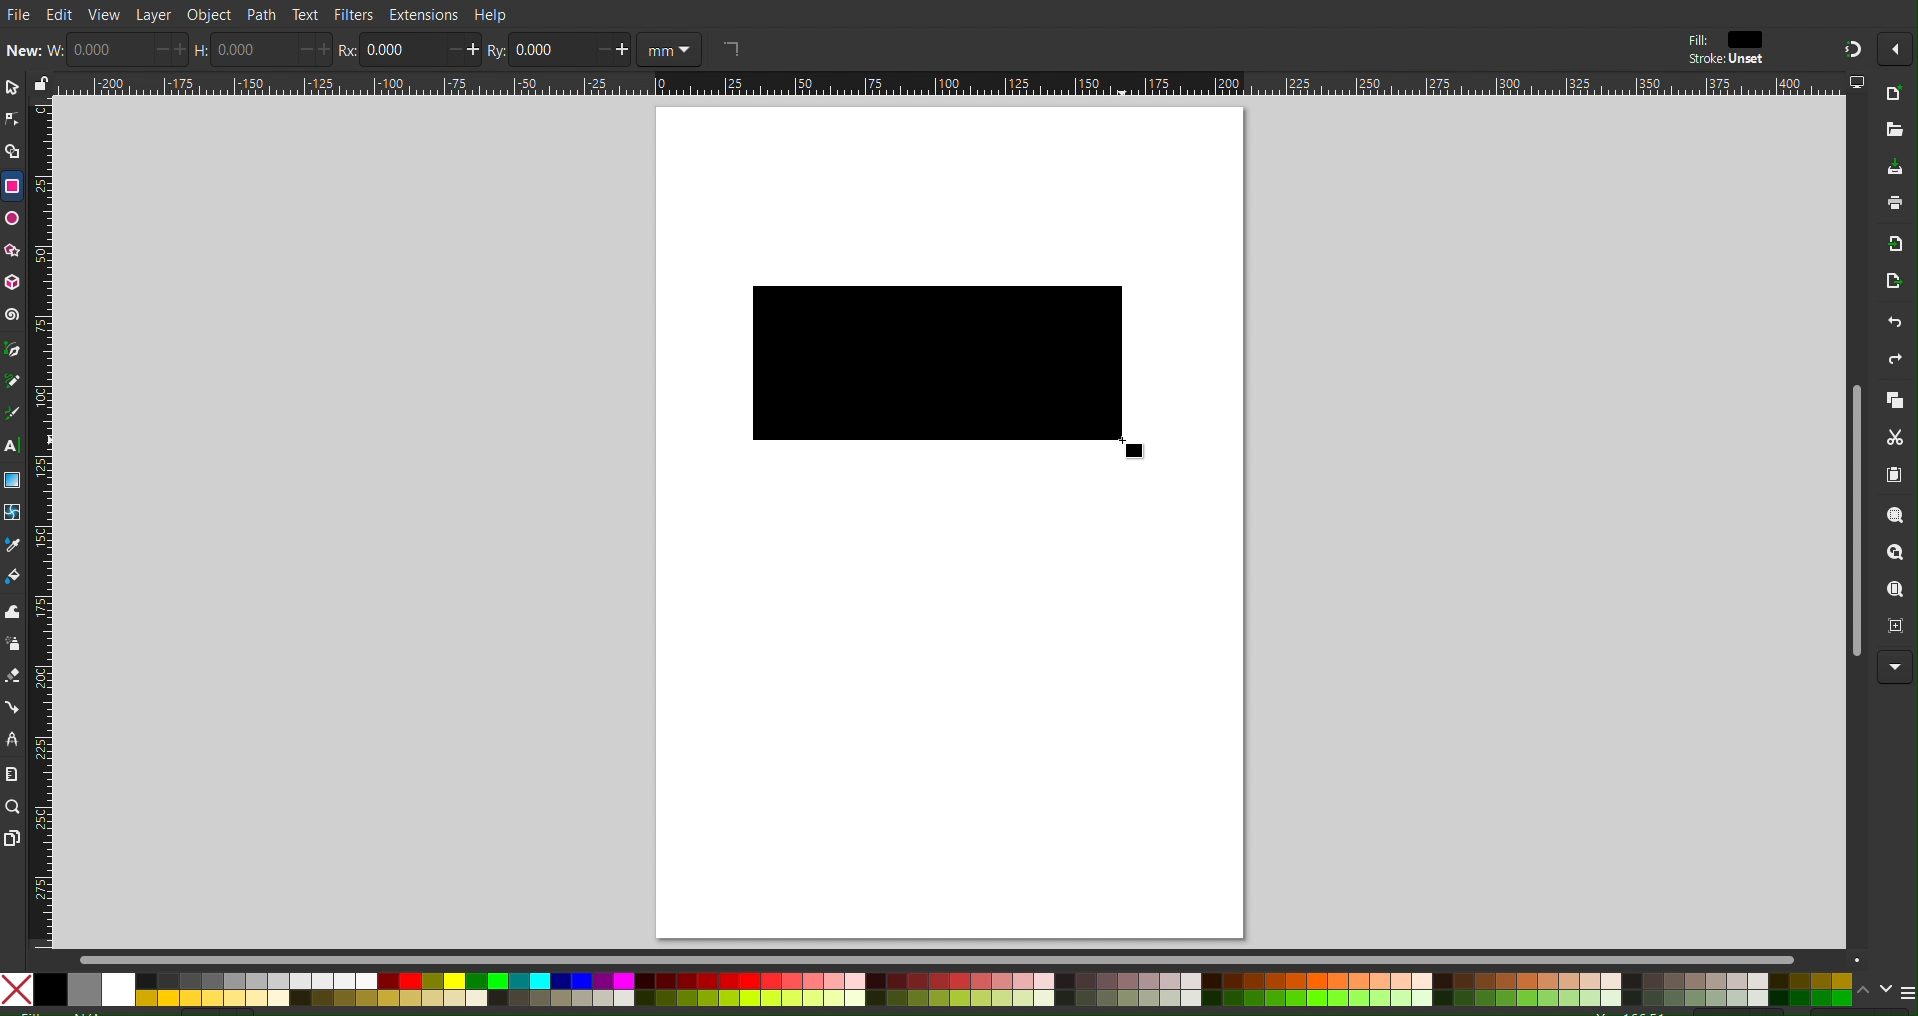  Describe the element at coordinates (1895, 628) in the screenshot. I see `Zoom Page Center` at that location.